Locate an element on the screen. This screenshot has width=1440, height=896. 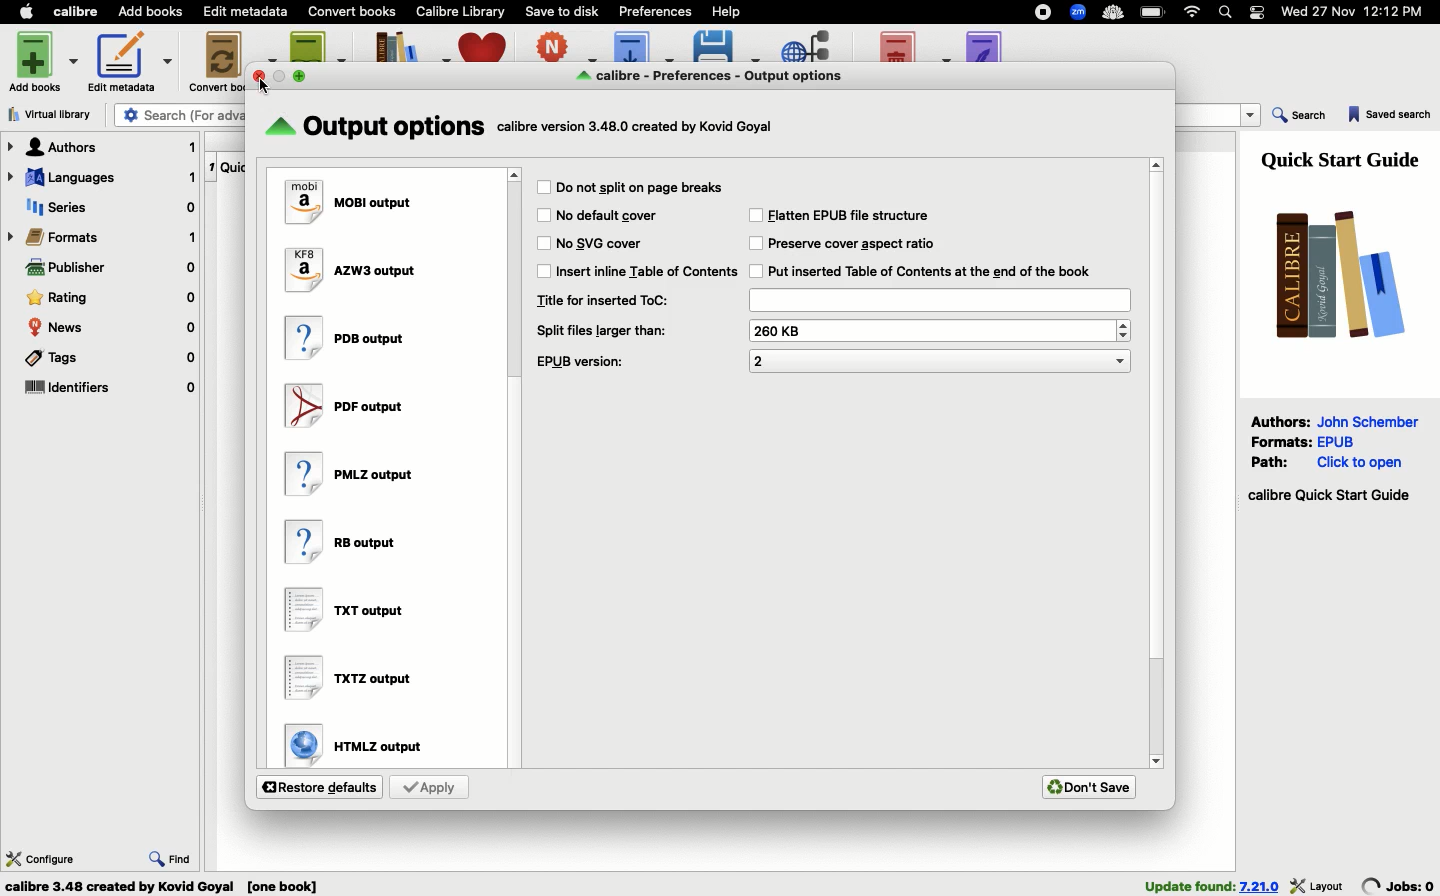
close is located at coordinates (260, 76).